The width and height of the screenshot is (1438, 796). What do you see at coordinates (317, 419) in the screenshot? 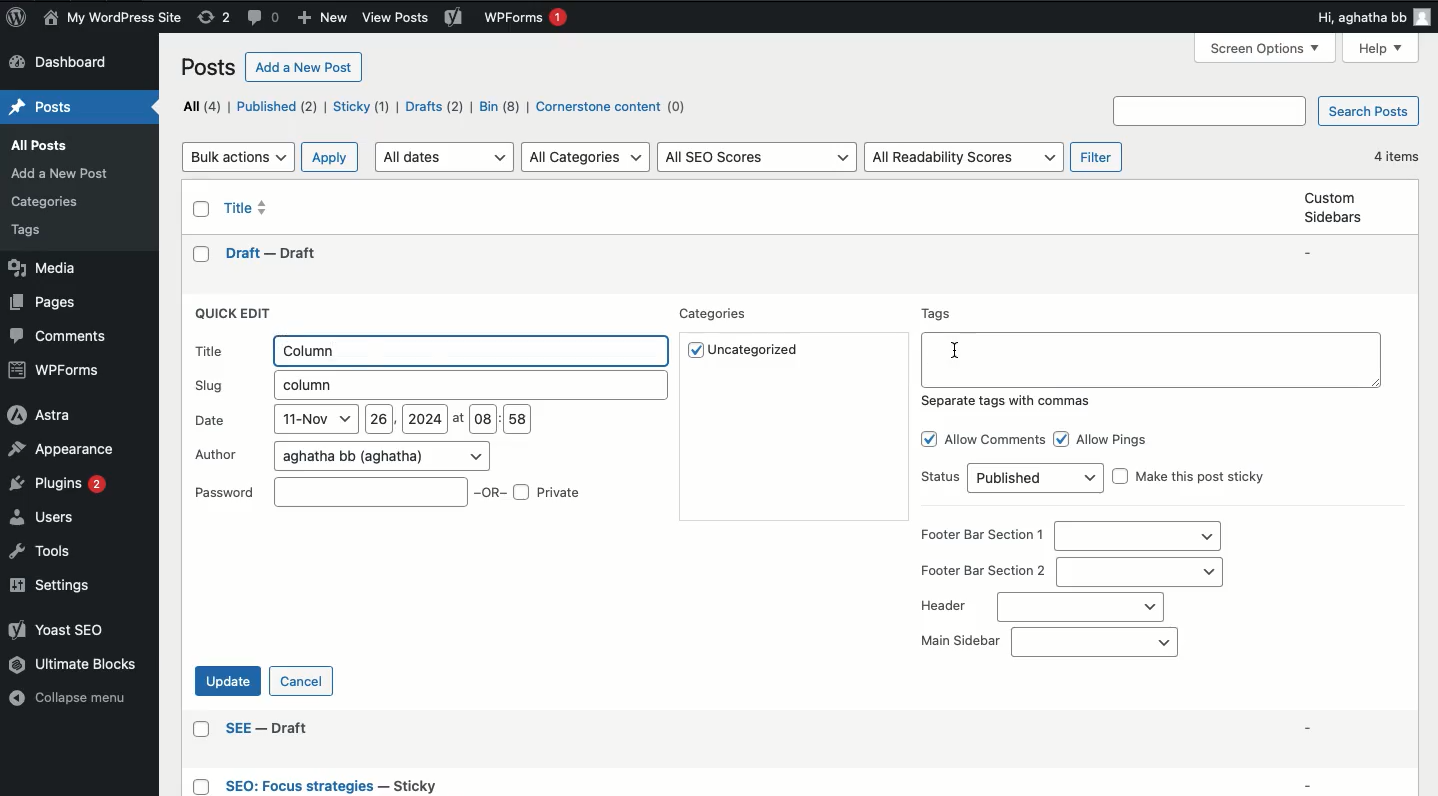
I see `11-Nov` at bounding box center [317, 419].